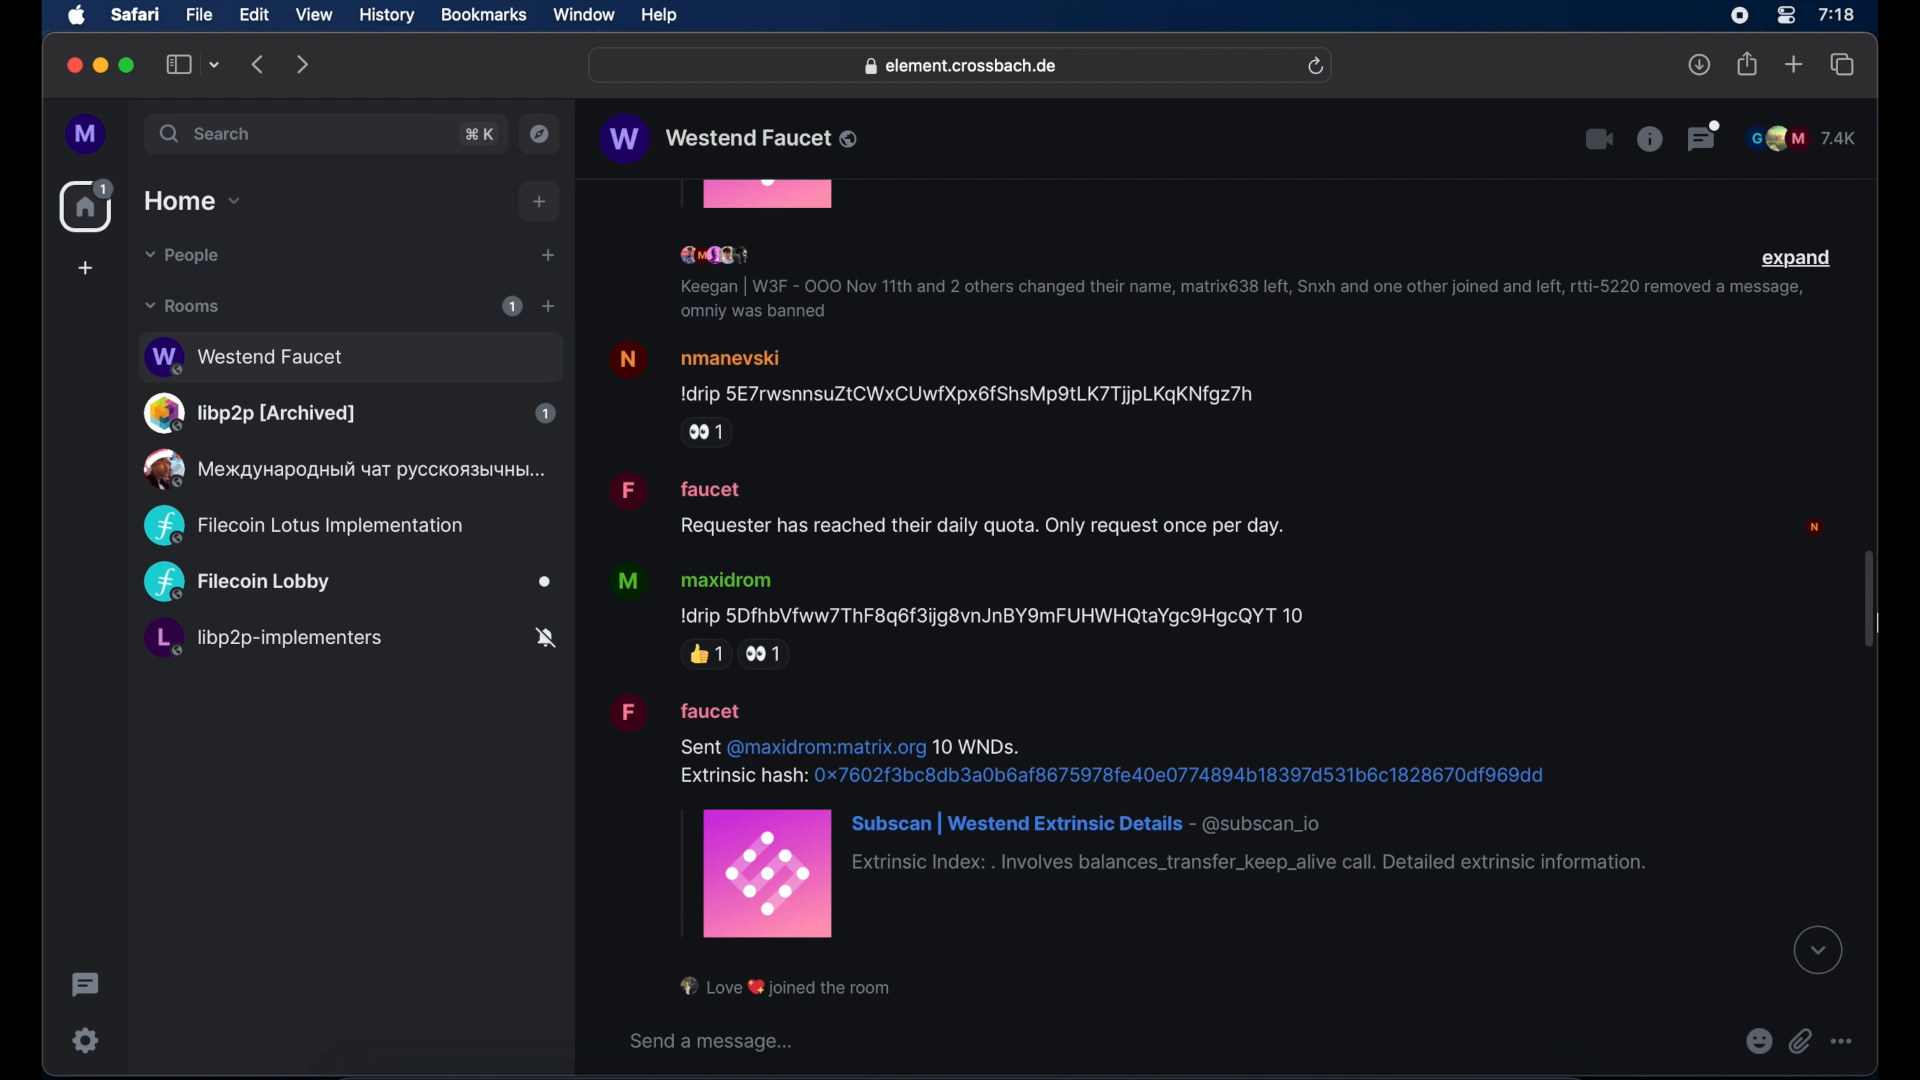 This screenshot has height=1080, width=1920. Describe the element at coordinates (933, 372) in the screenshot. I see `message` at that location.